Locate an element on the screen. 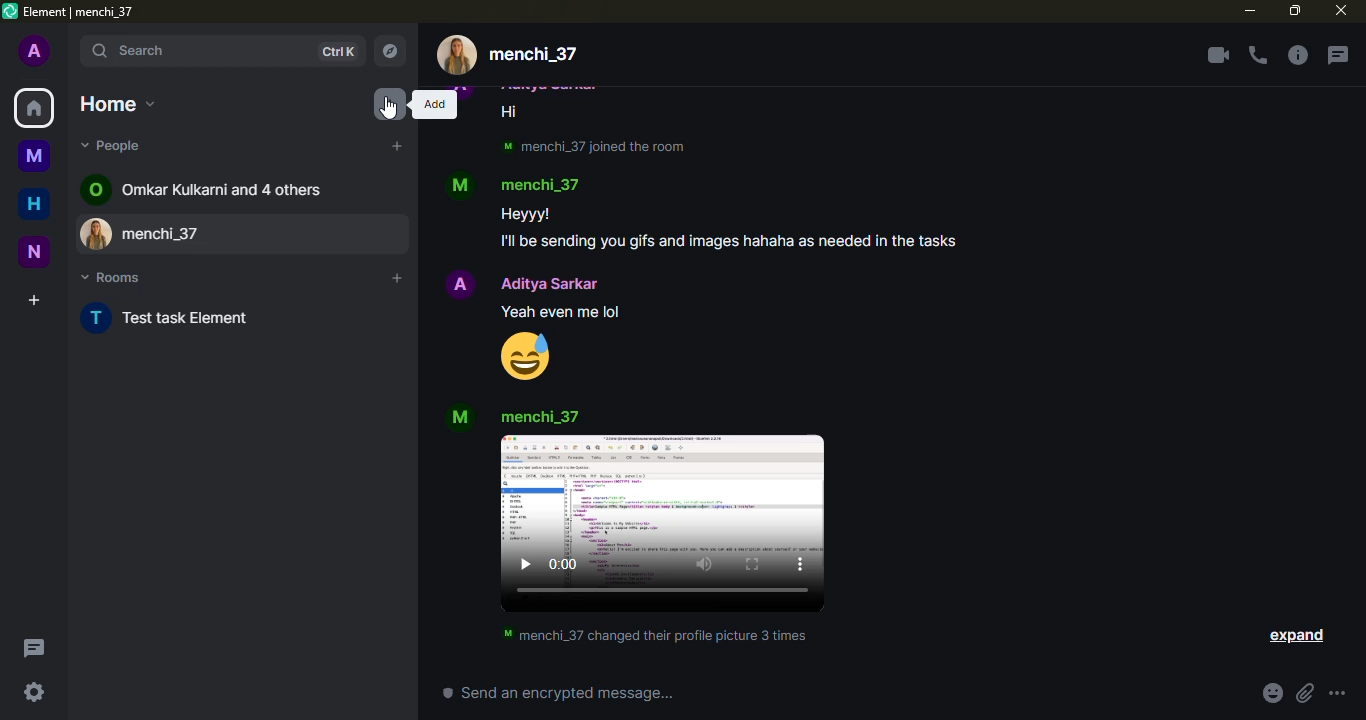 The width and height of the screenshot is (1366, 720). explore rooms is located at coordinates (389, 51).